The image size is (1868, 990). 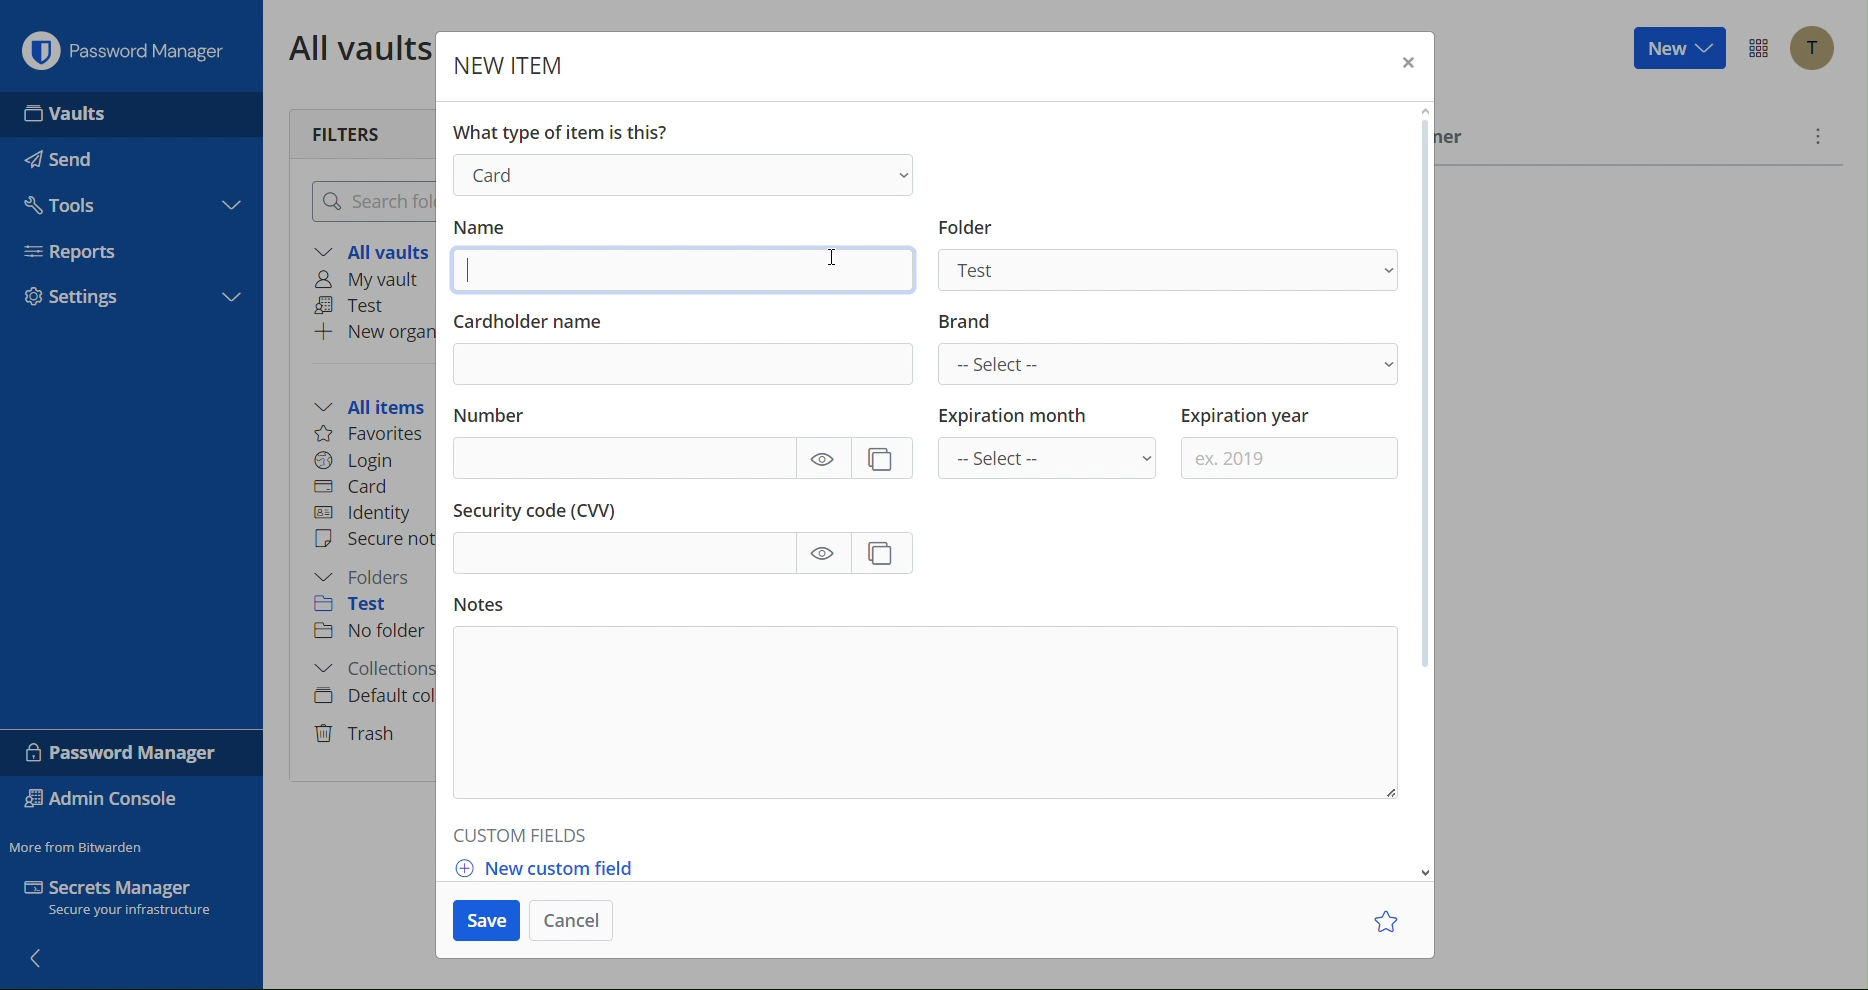 I want to click on Default collection, so click(x=374, y=696).